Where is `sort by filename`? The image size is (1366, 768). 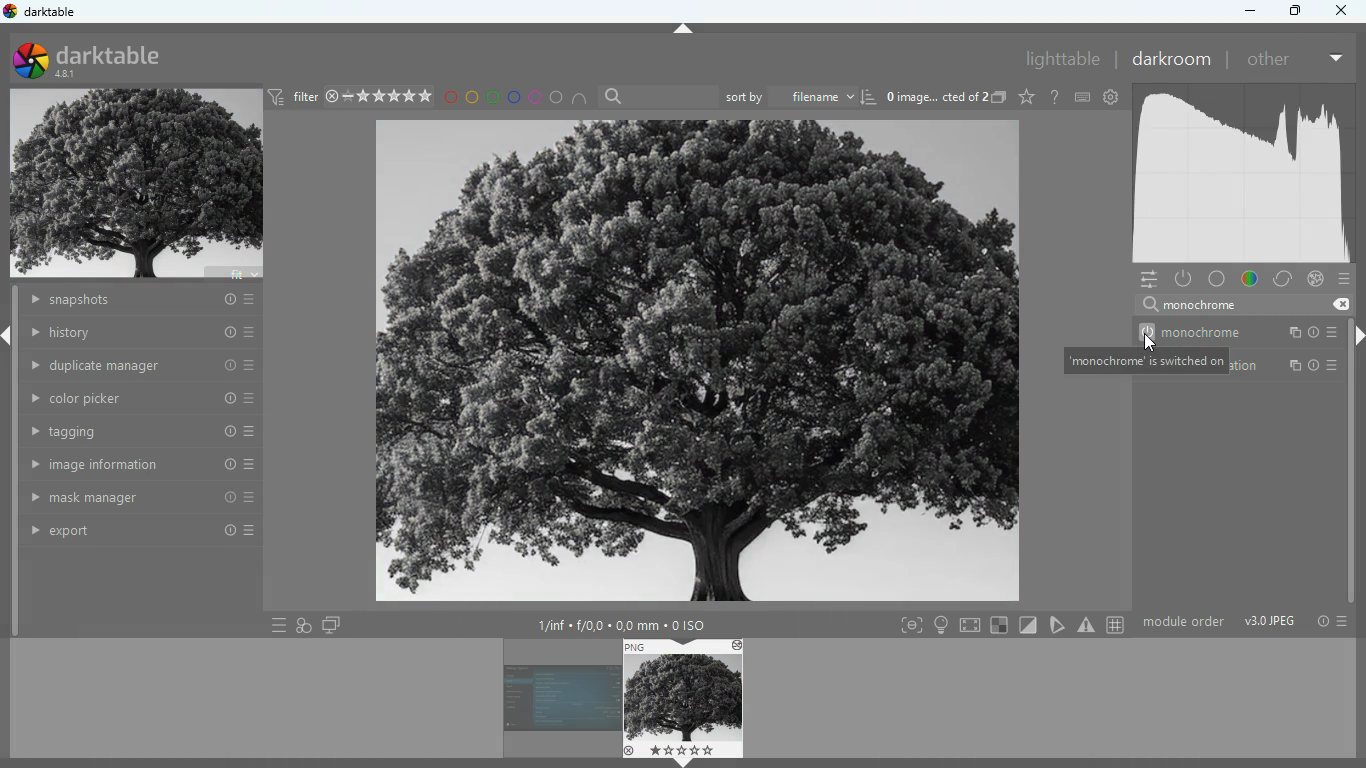 sort by filename is located at coordinates (801, 98).